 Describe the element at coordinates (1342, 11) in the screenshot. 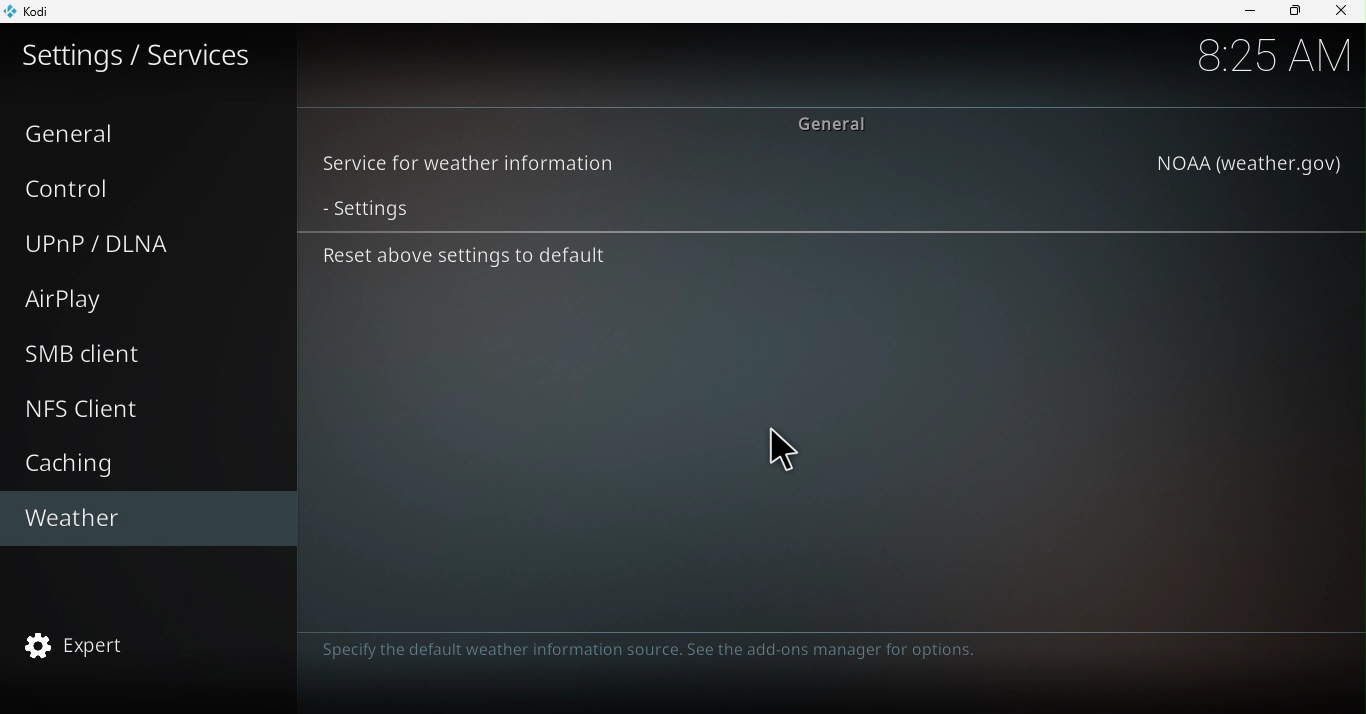

I see `Close` at that location.